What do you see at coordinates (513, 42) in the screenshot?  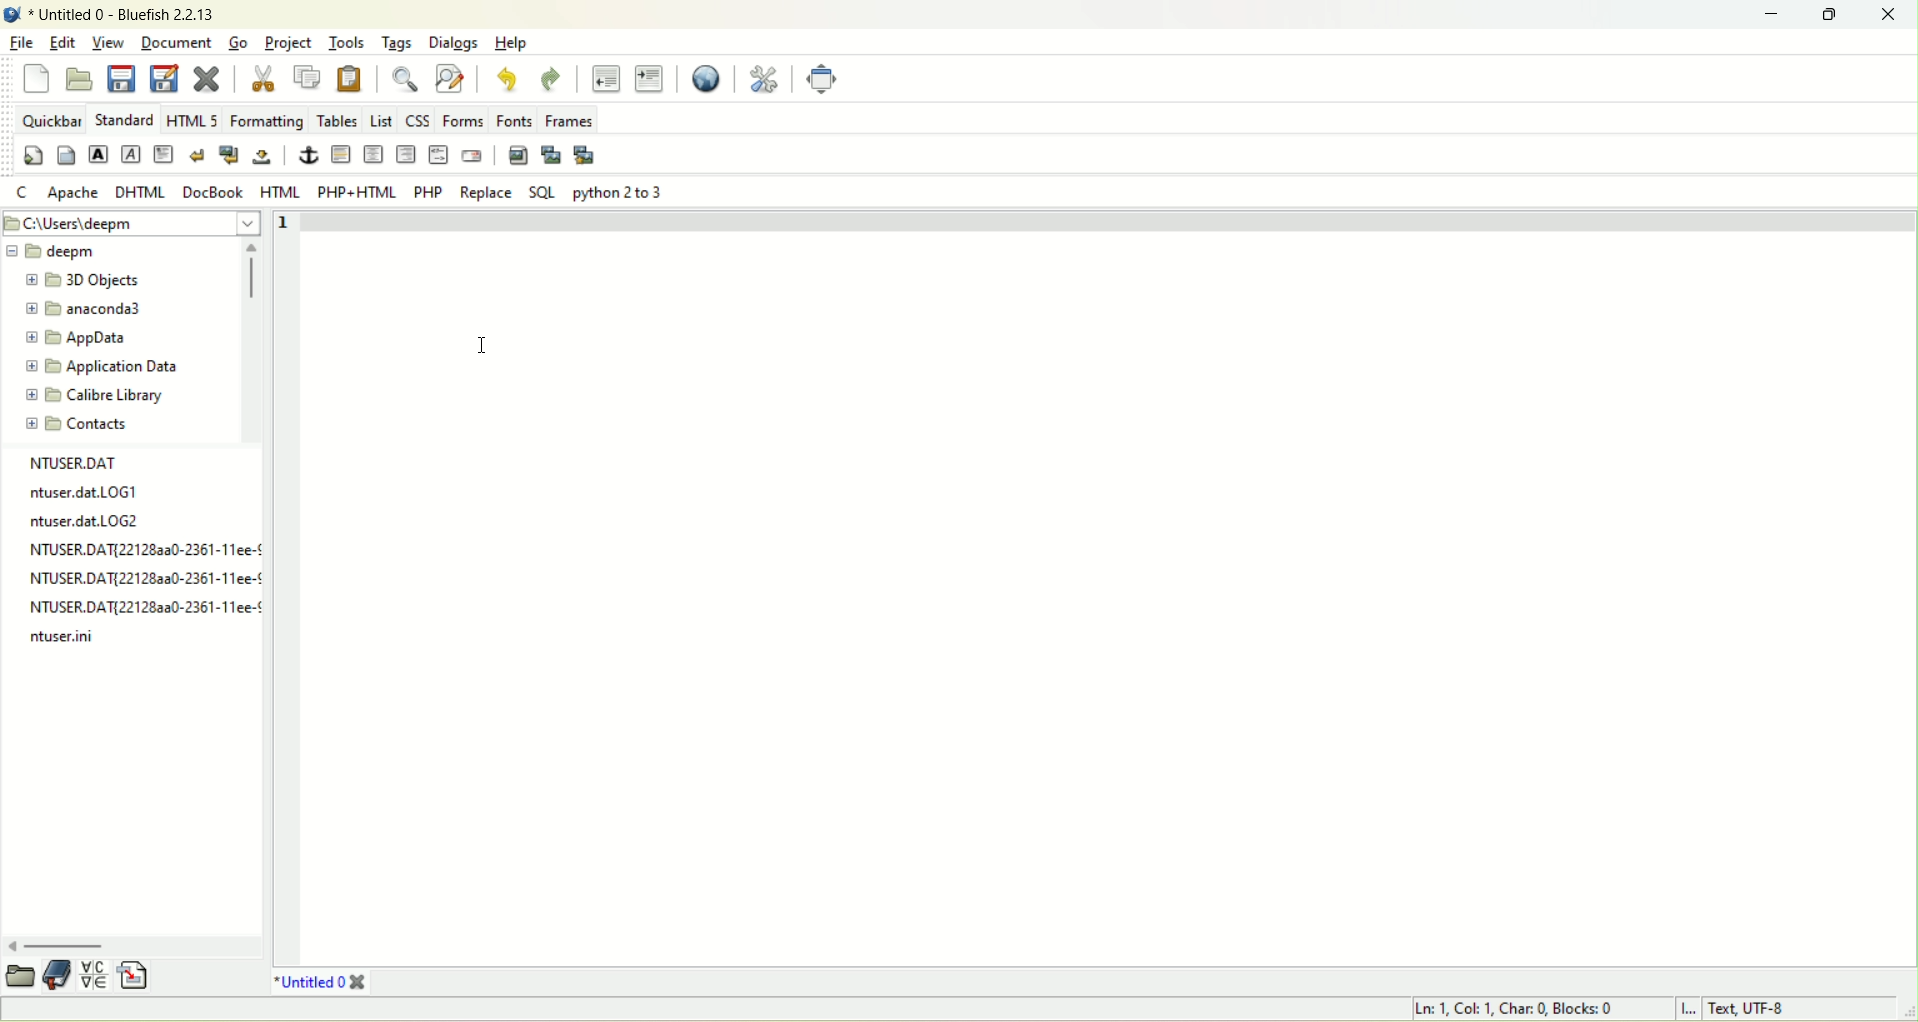 I see `help` at bounding box center [513, 42].